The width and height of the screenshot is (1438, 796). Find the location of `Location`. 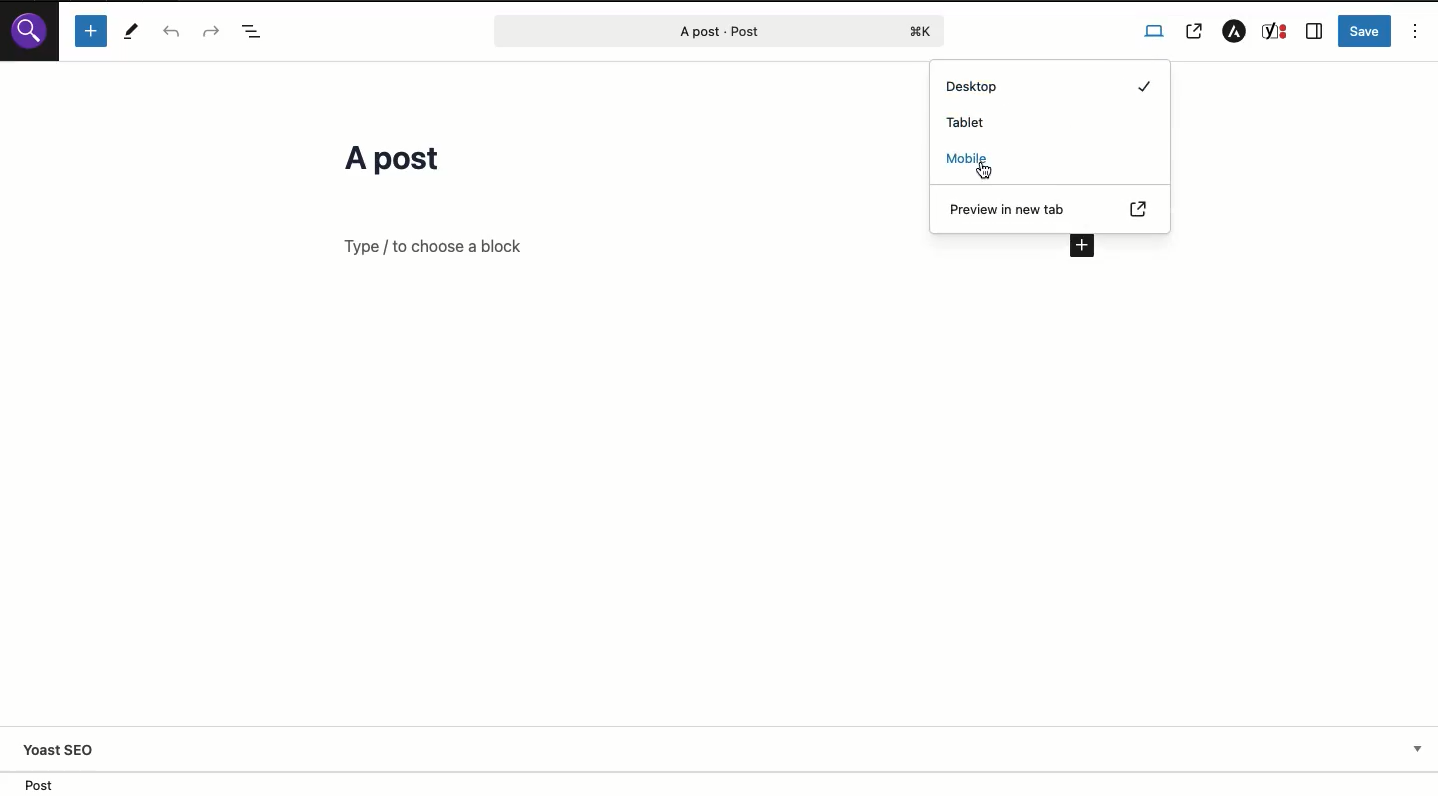

Location is located at coordinates (719, 783).